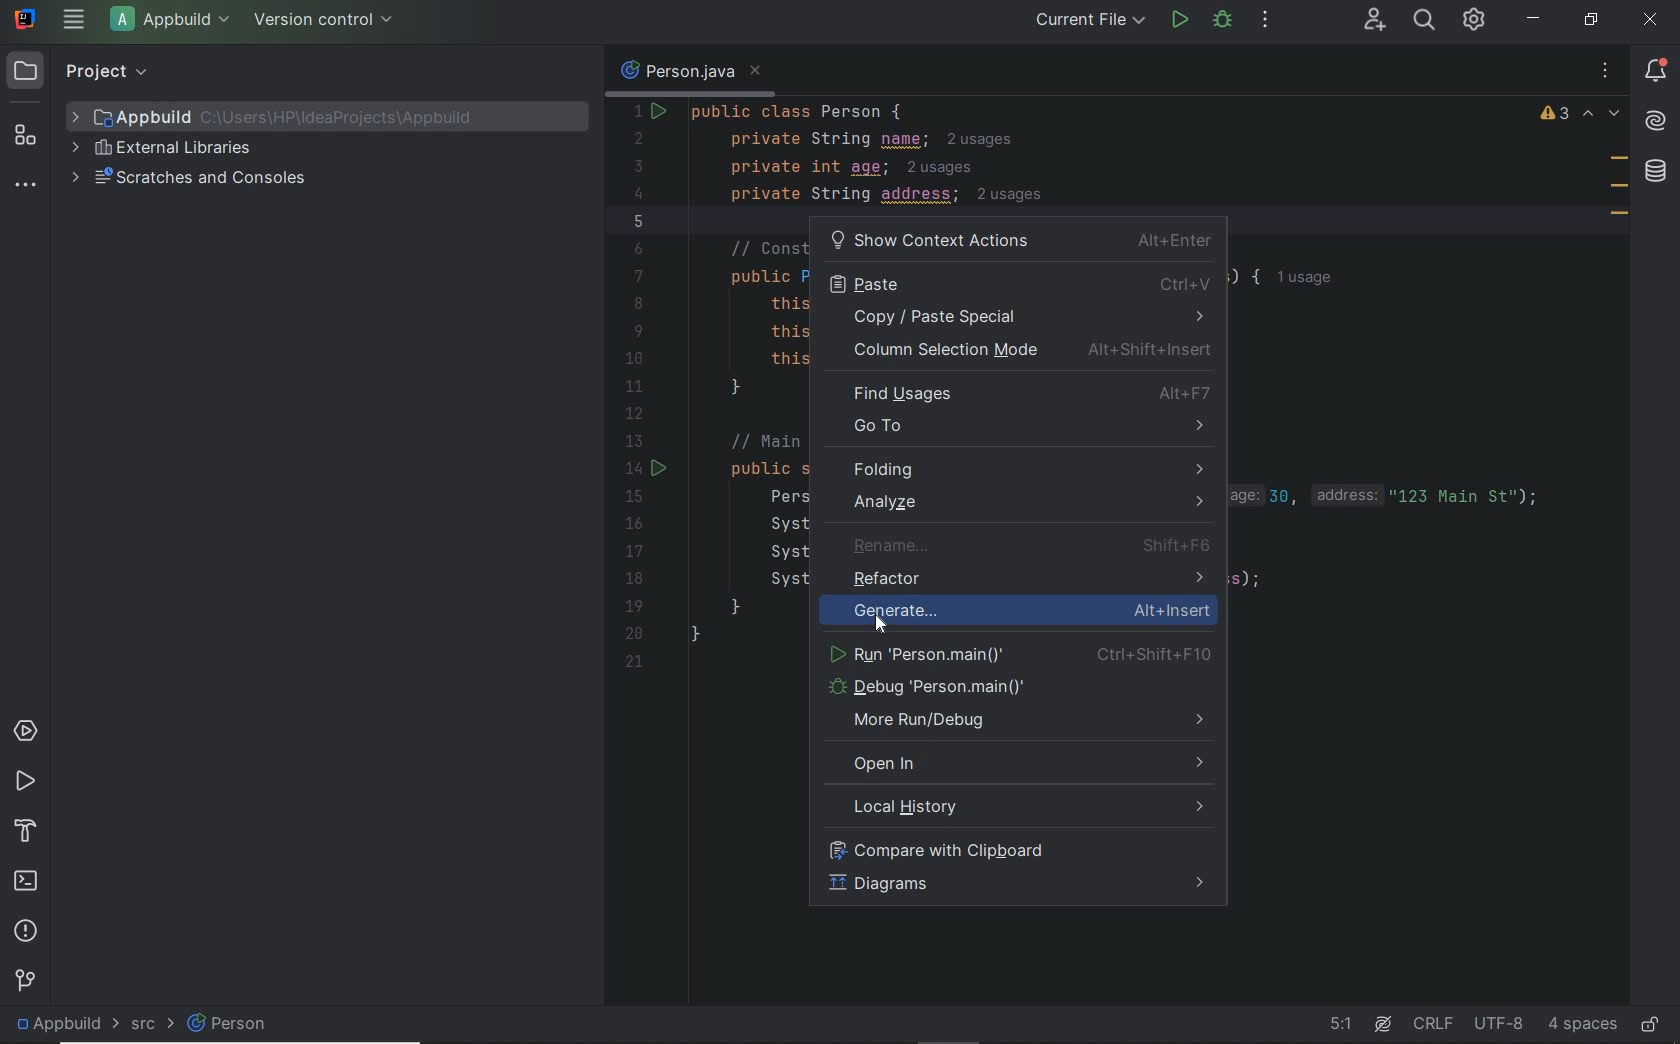  I want to click on notifications, so click(1660, 71).